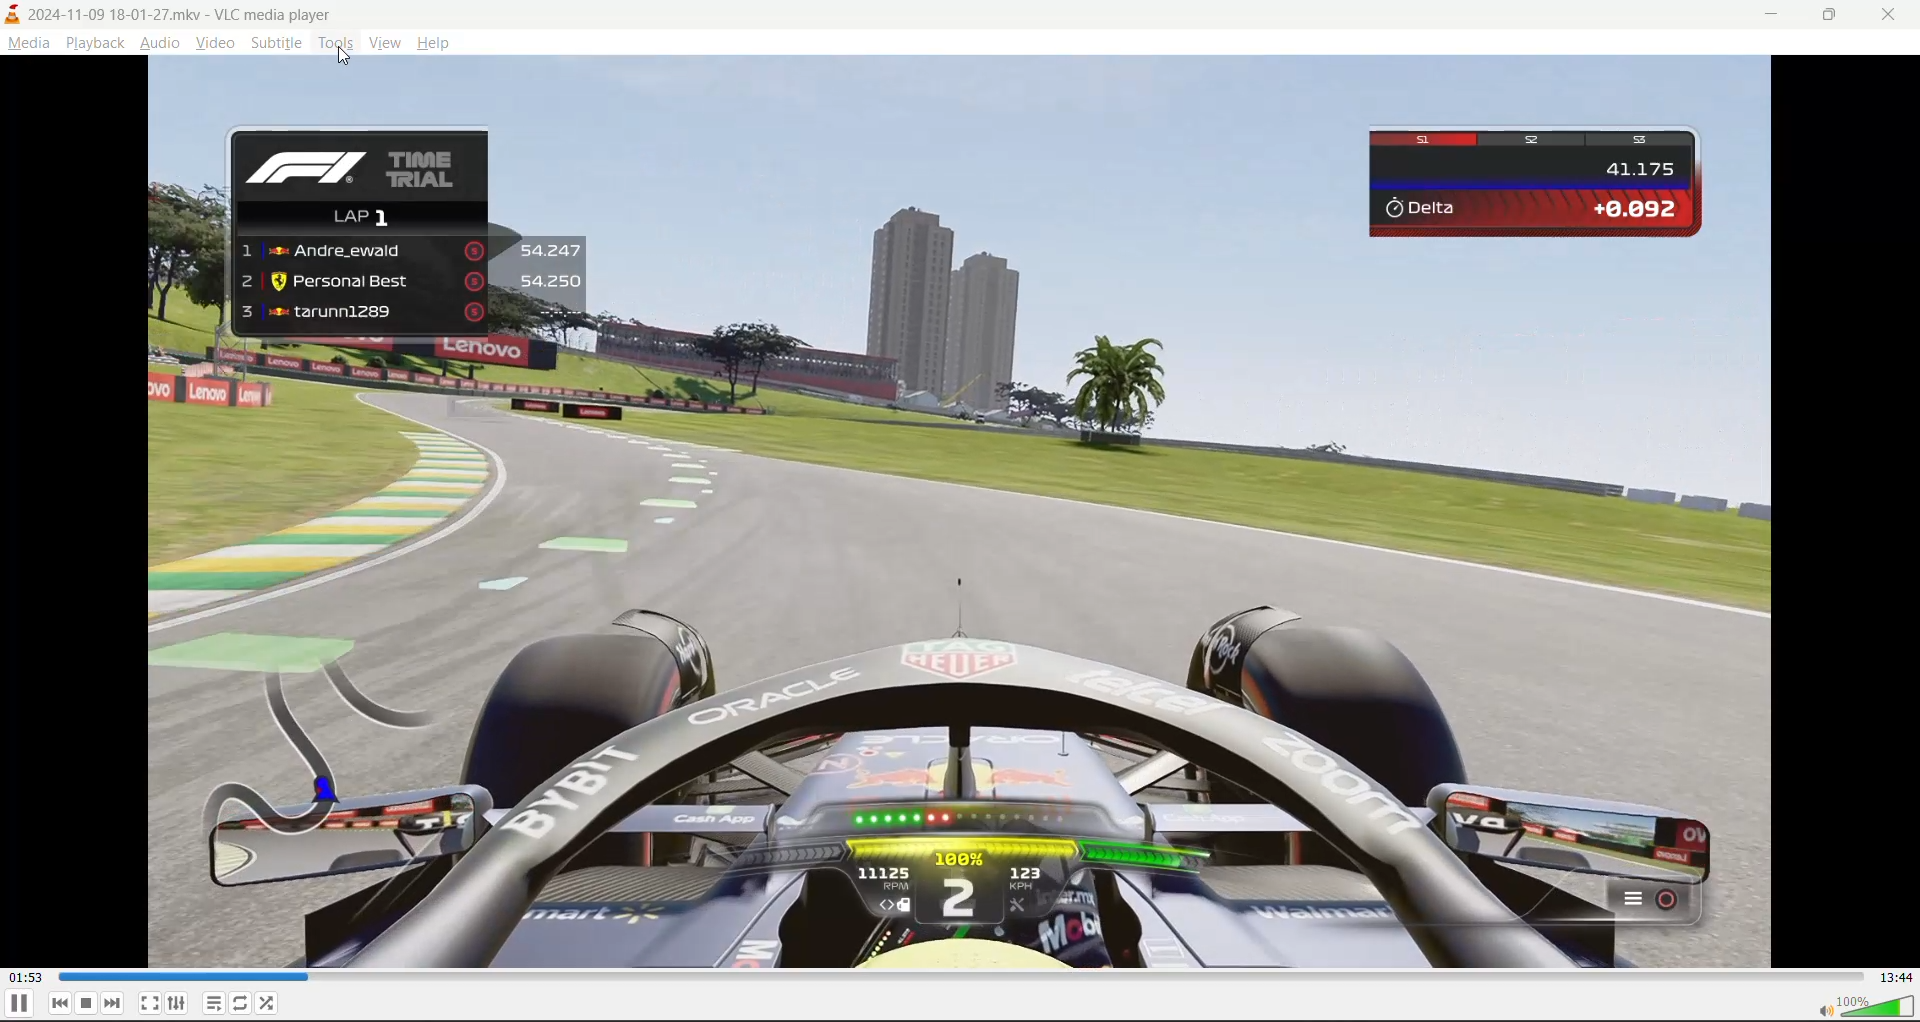  What do you see at coordinates (150, 1003) in the screenshot?
I see `fullscreen` at bounding box center [150, 1003].